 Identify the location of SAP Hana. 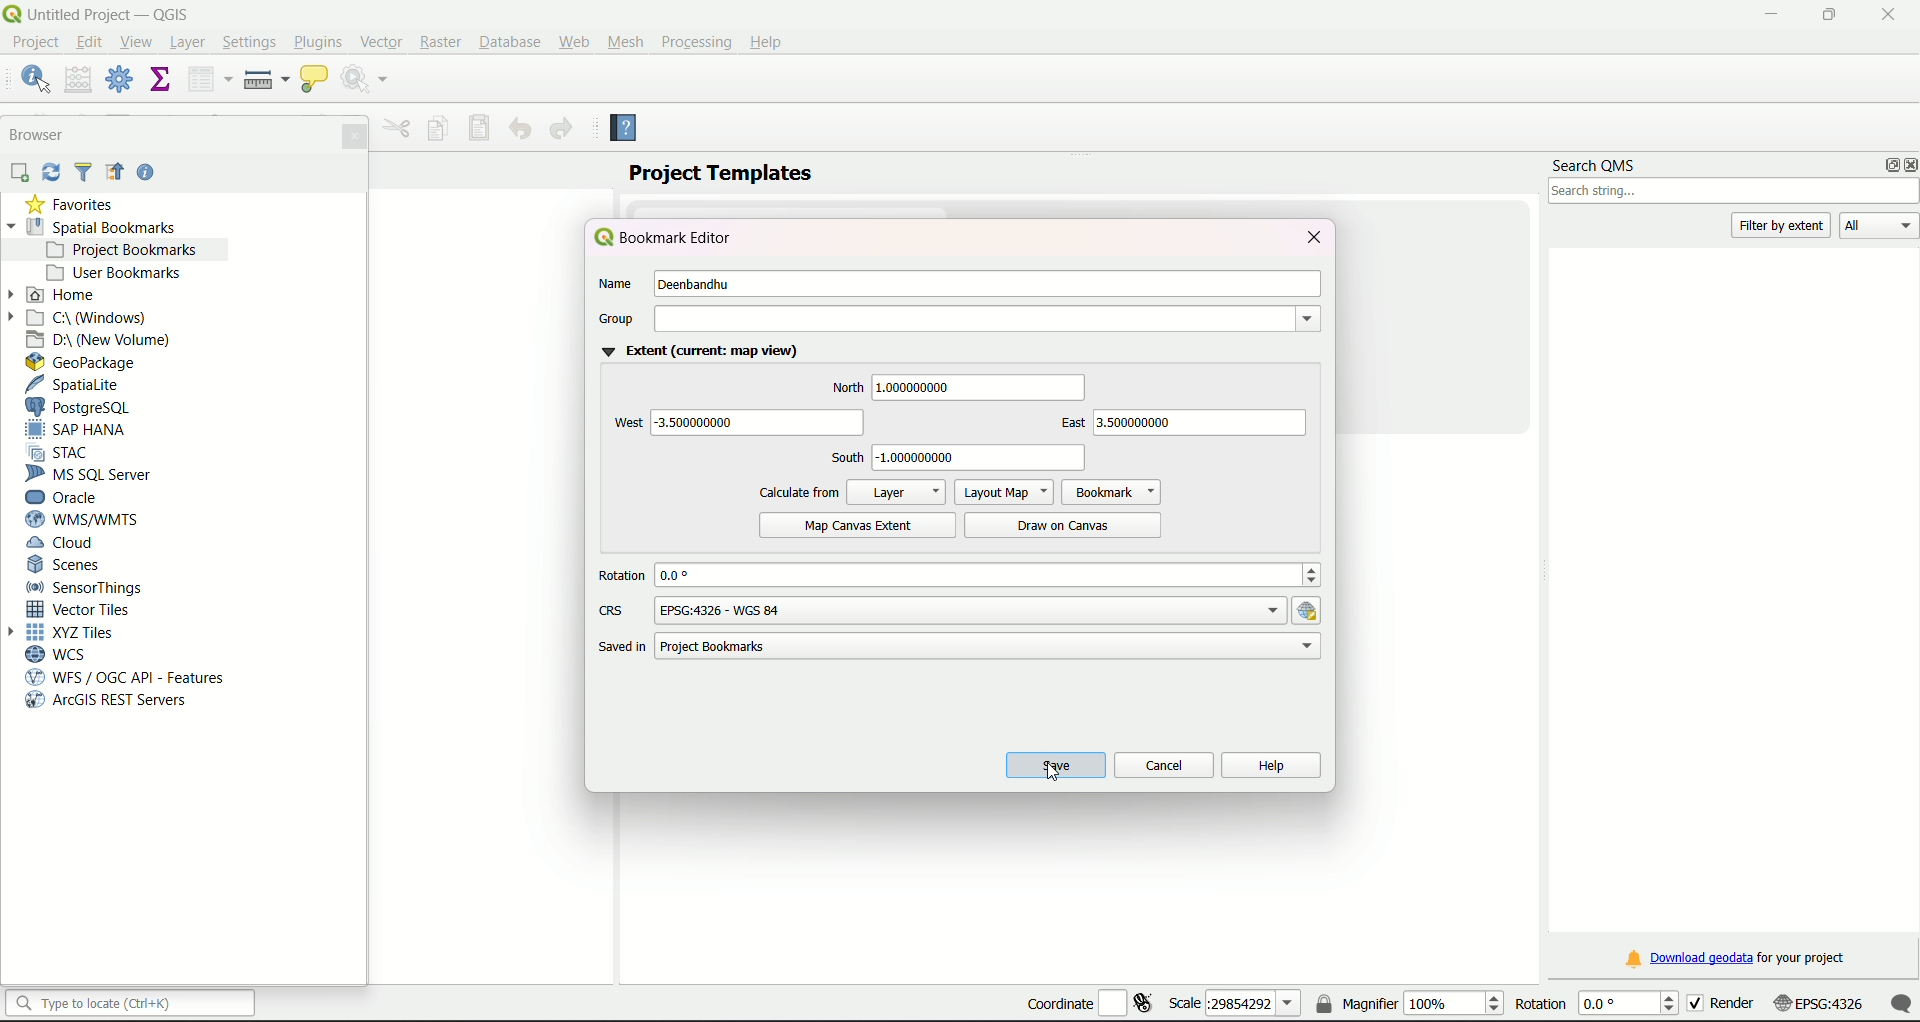
(79, 431).